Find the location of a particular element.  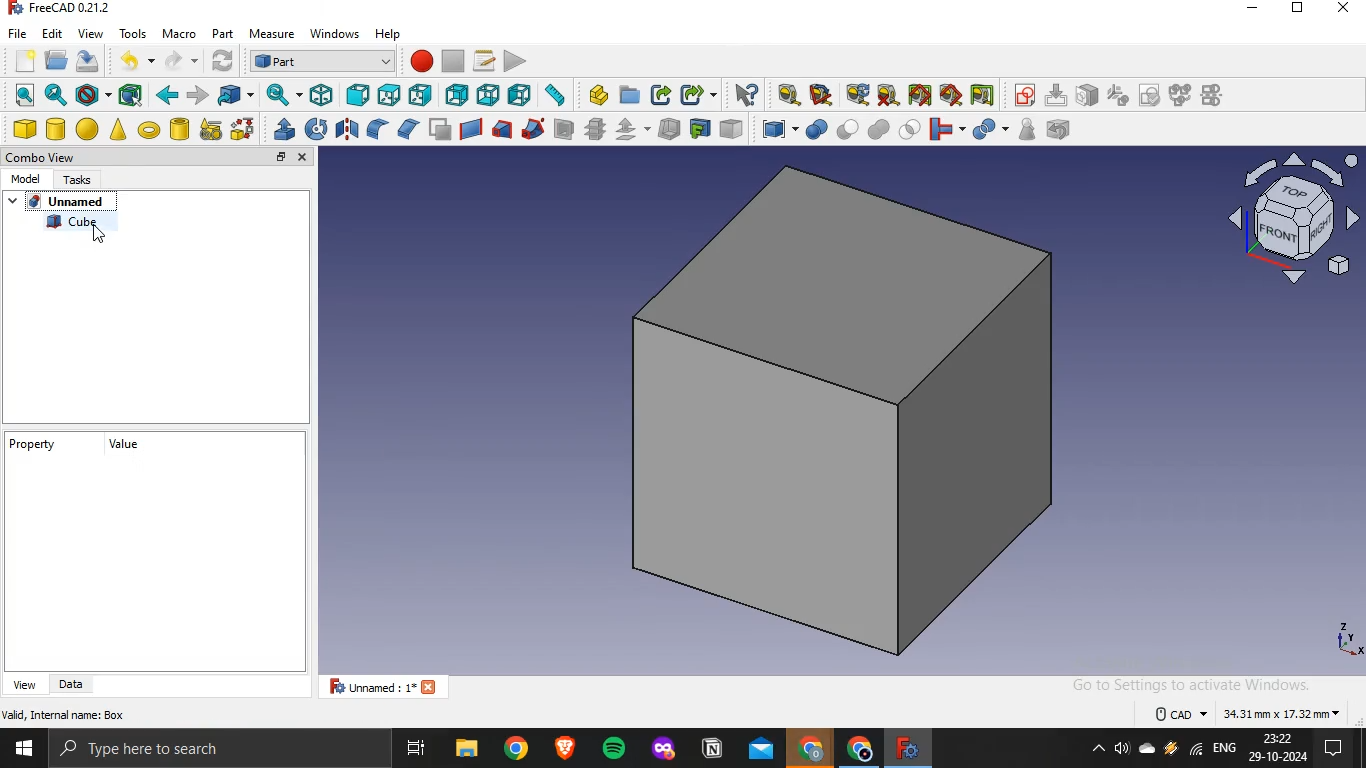

extrude is located at coordinates (284, 129).